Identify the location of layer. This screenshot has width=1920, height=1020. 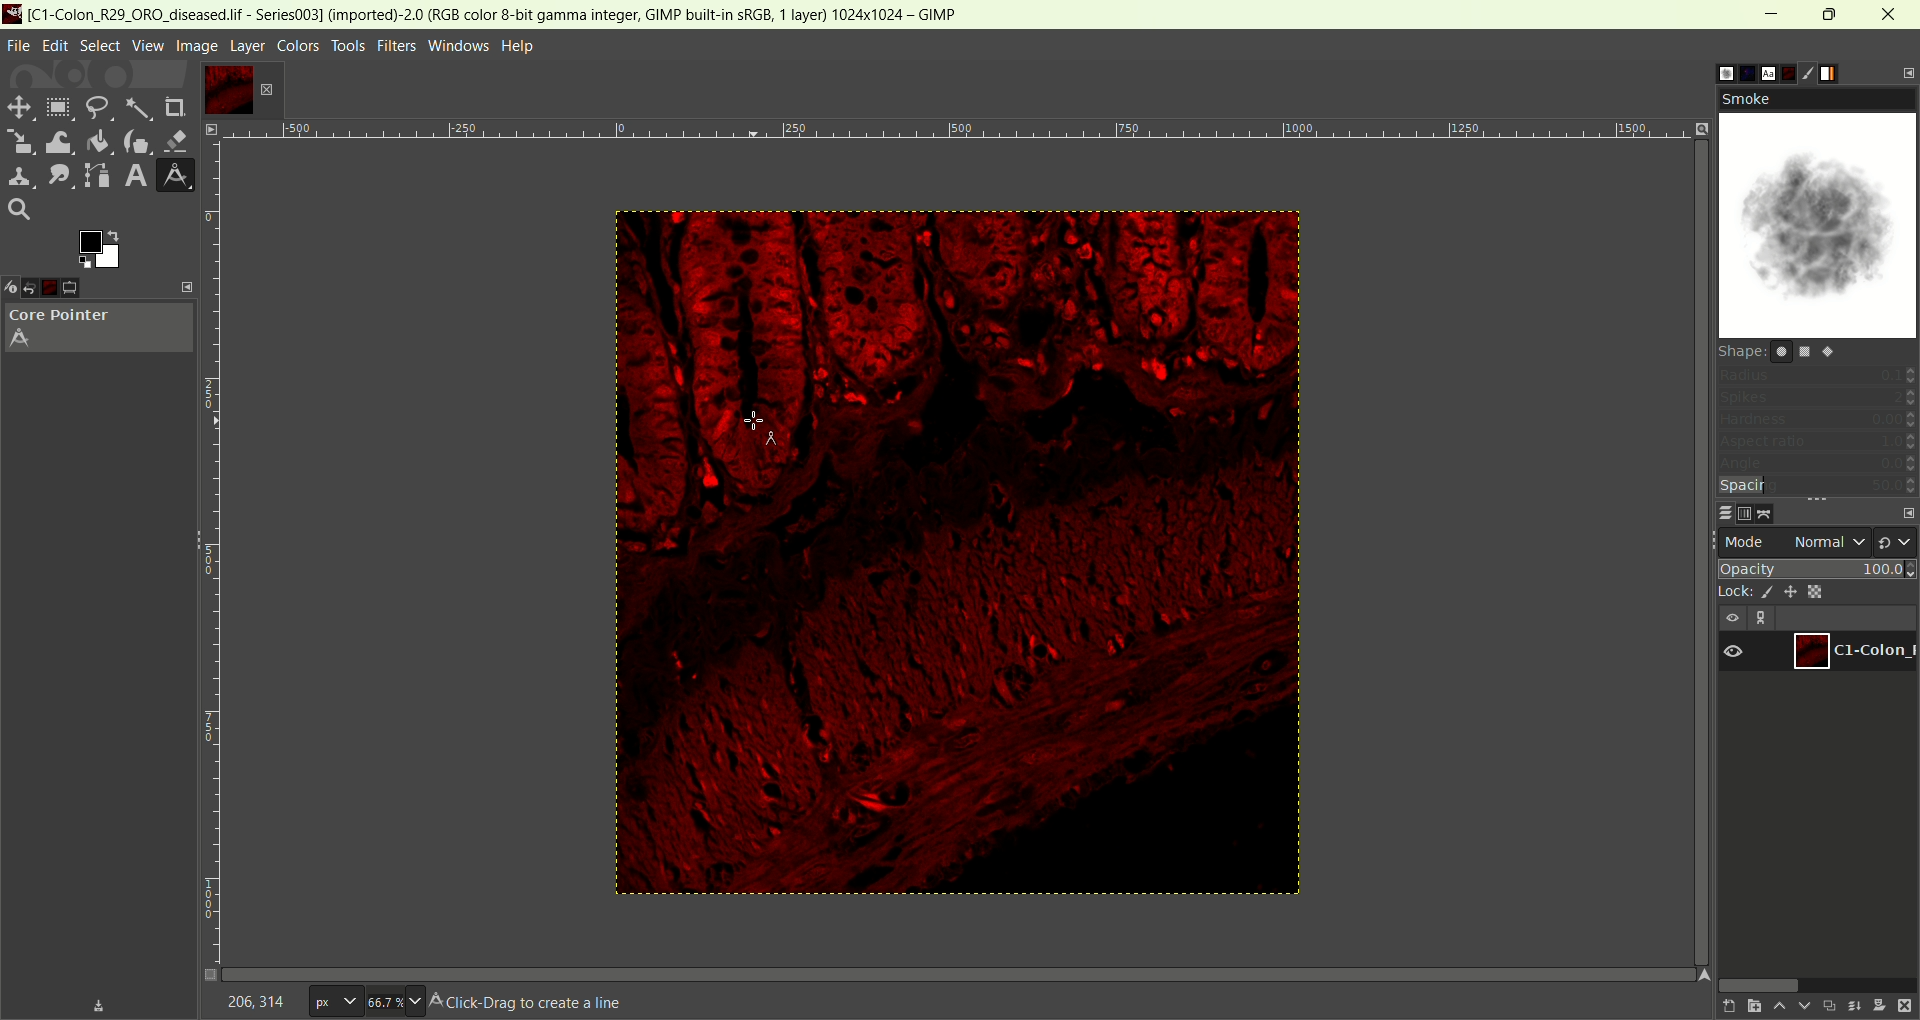
(248, 47).